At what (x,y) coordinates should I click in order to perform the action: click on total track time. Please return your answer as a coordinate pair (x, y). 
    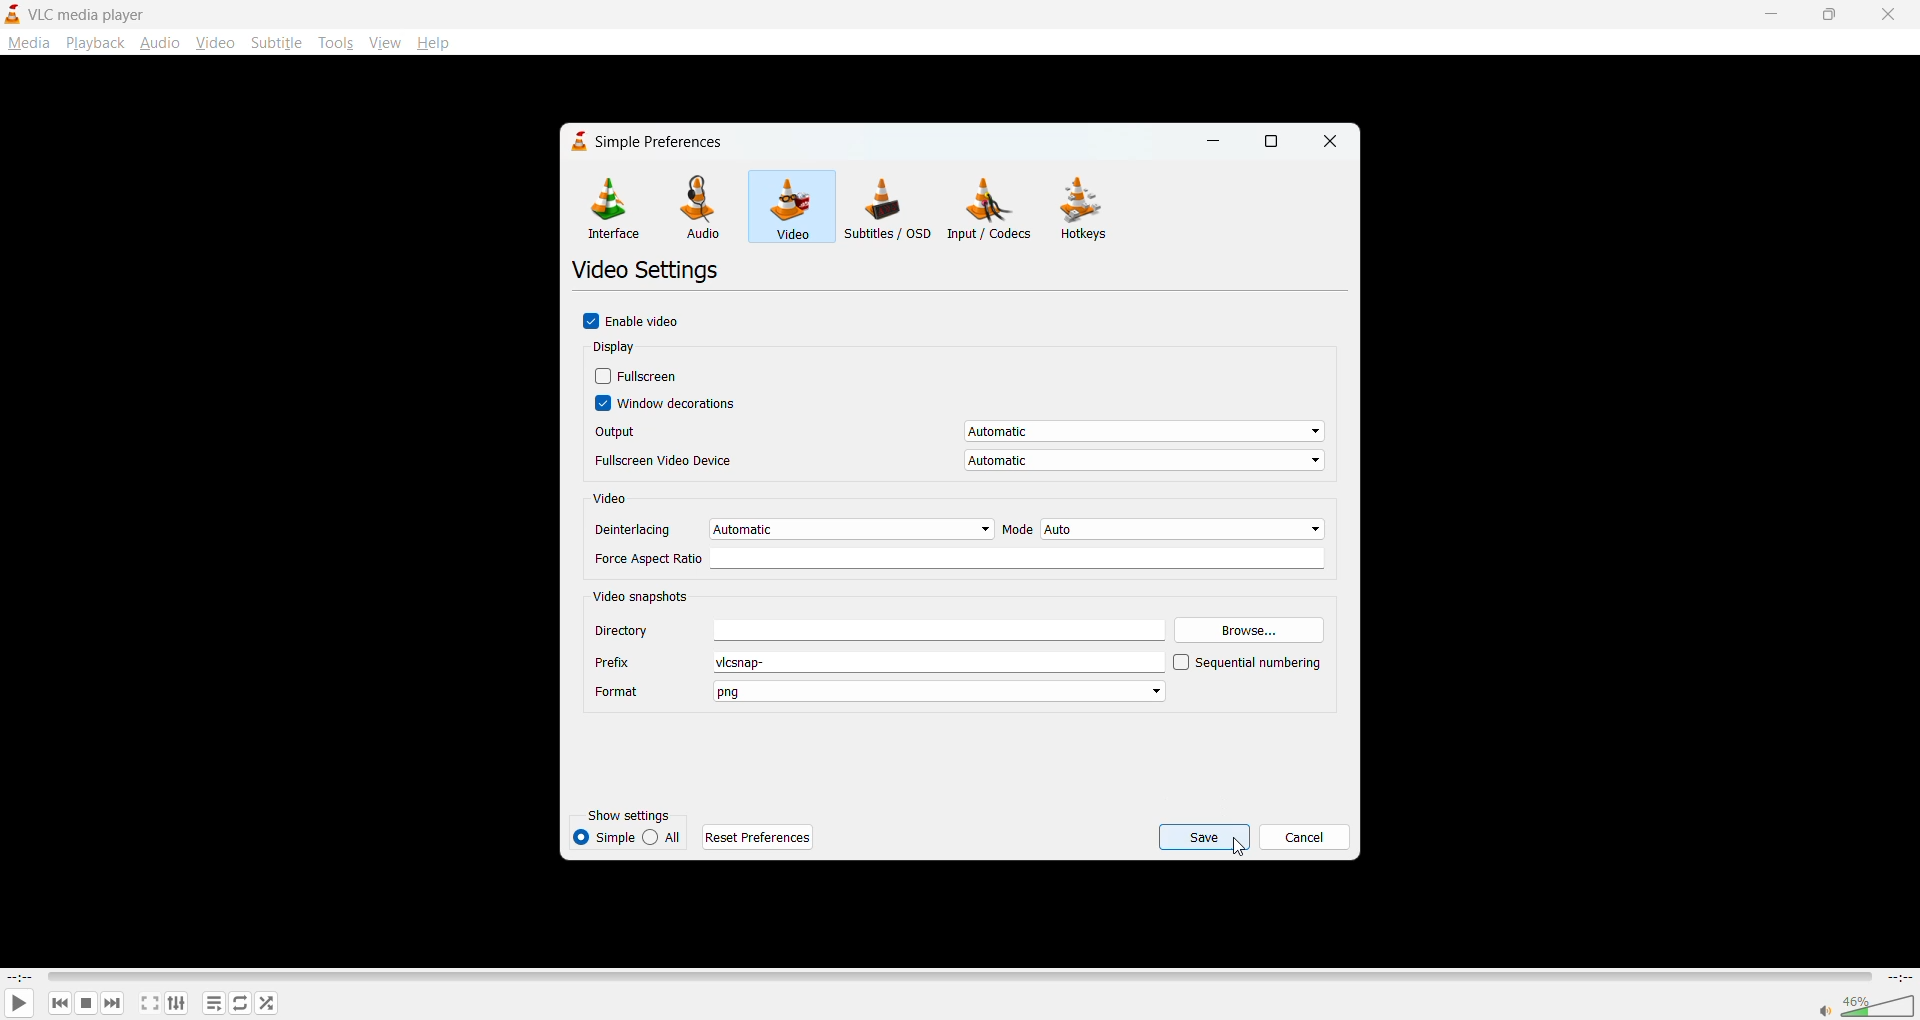
    Looking at the image, I should click on (1898, 977).